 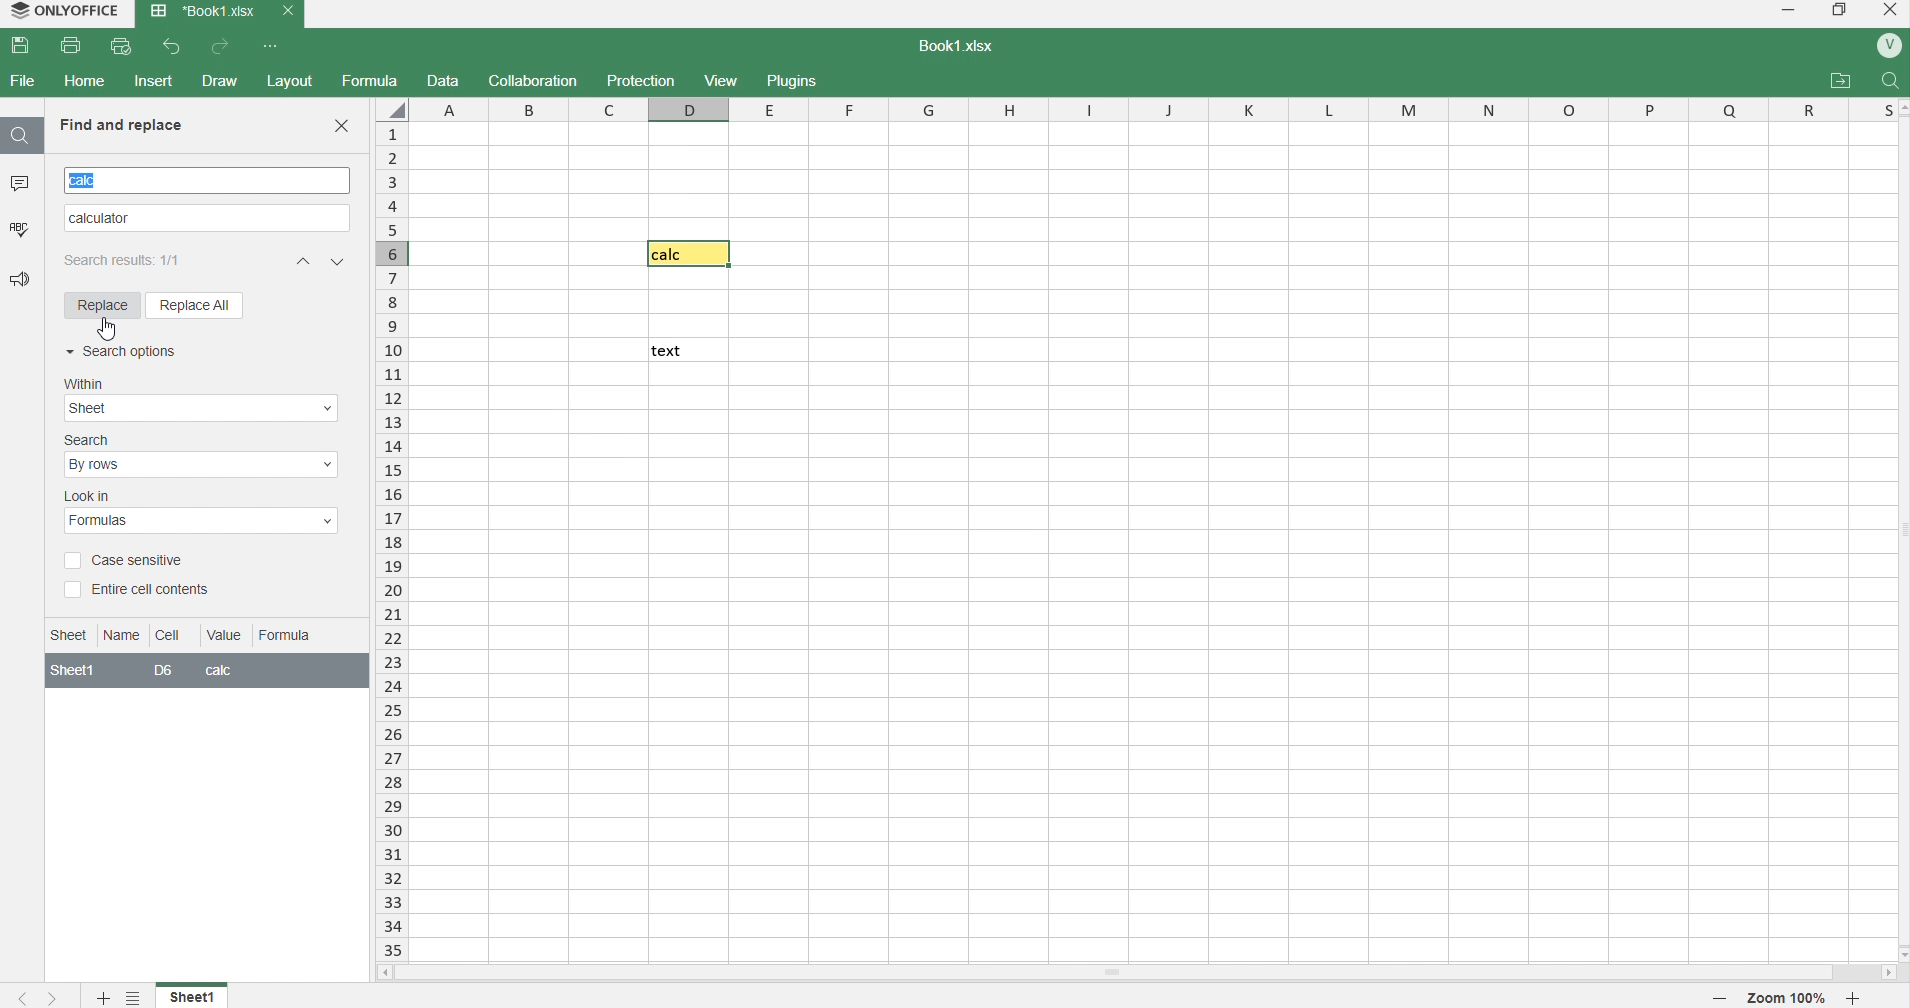 What do you see at coordinates (445, 82) in the screenshot?
I see `data` at bounding box center [445, 82].